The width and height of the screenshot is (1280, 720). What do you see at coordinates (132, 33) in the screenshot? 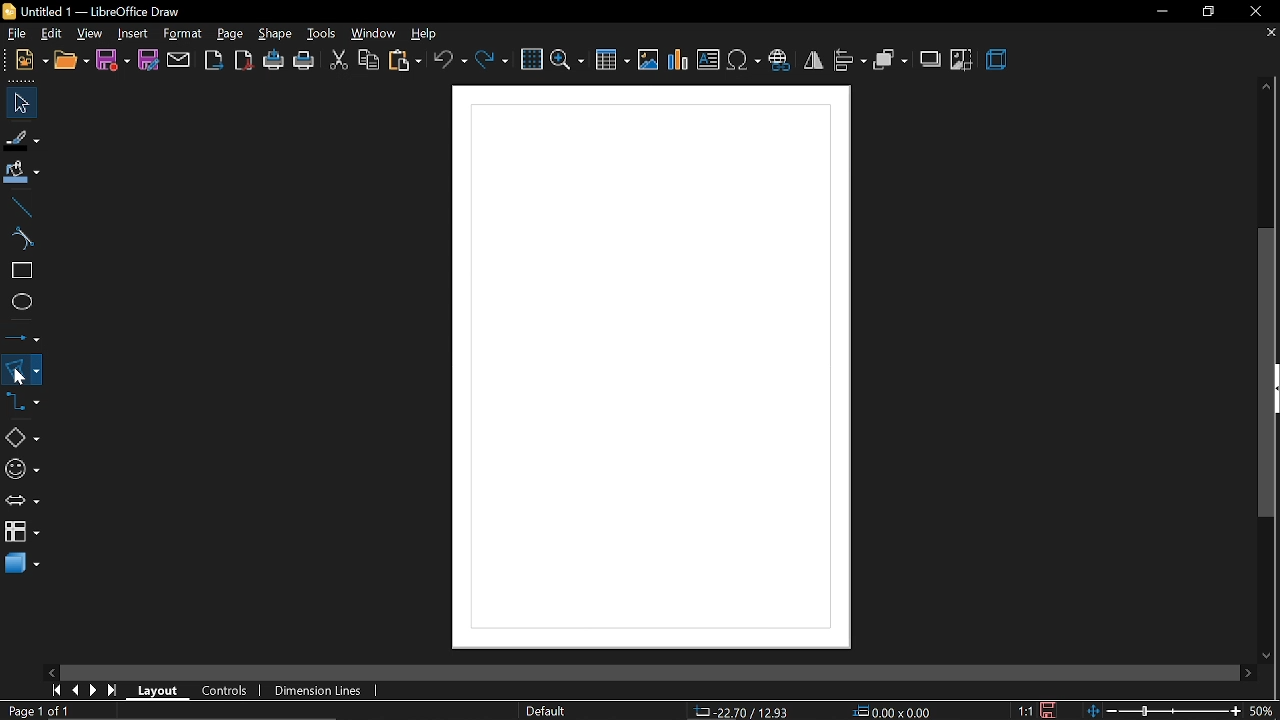
I see `insert` at bounding box center [132, 33].